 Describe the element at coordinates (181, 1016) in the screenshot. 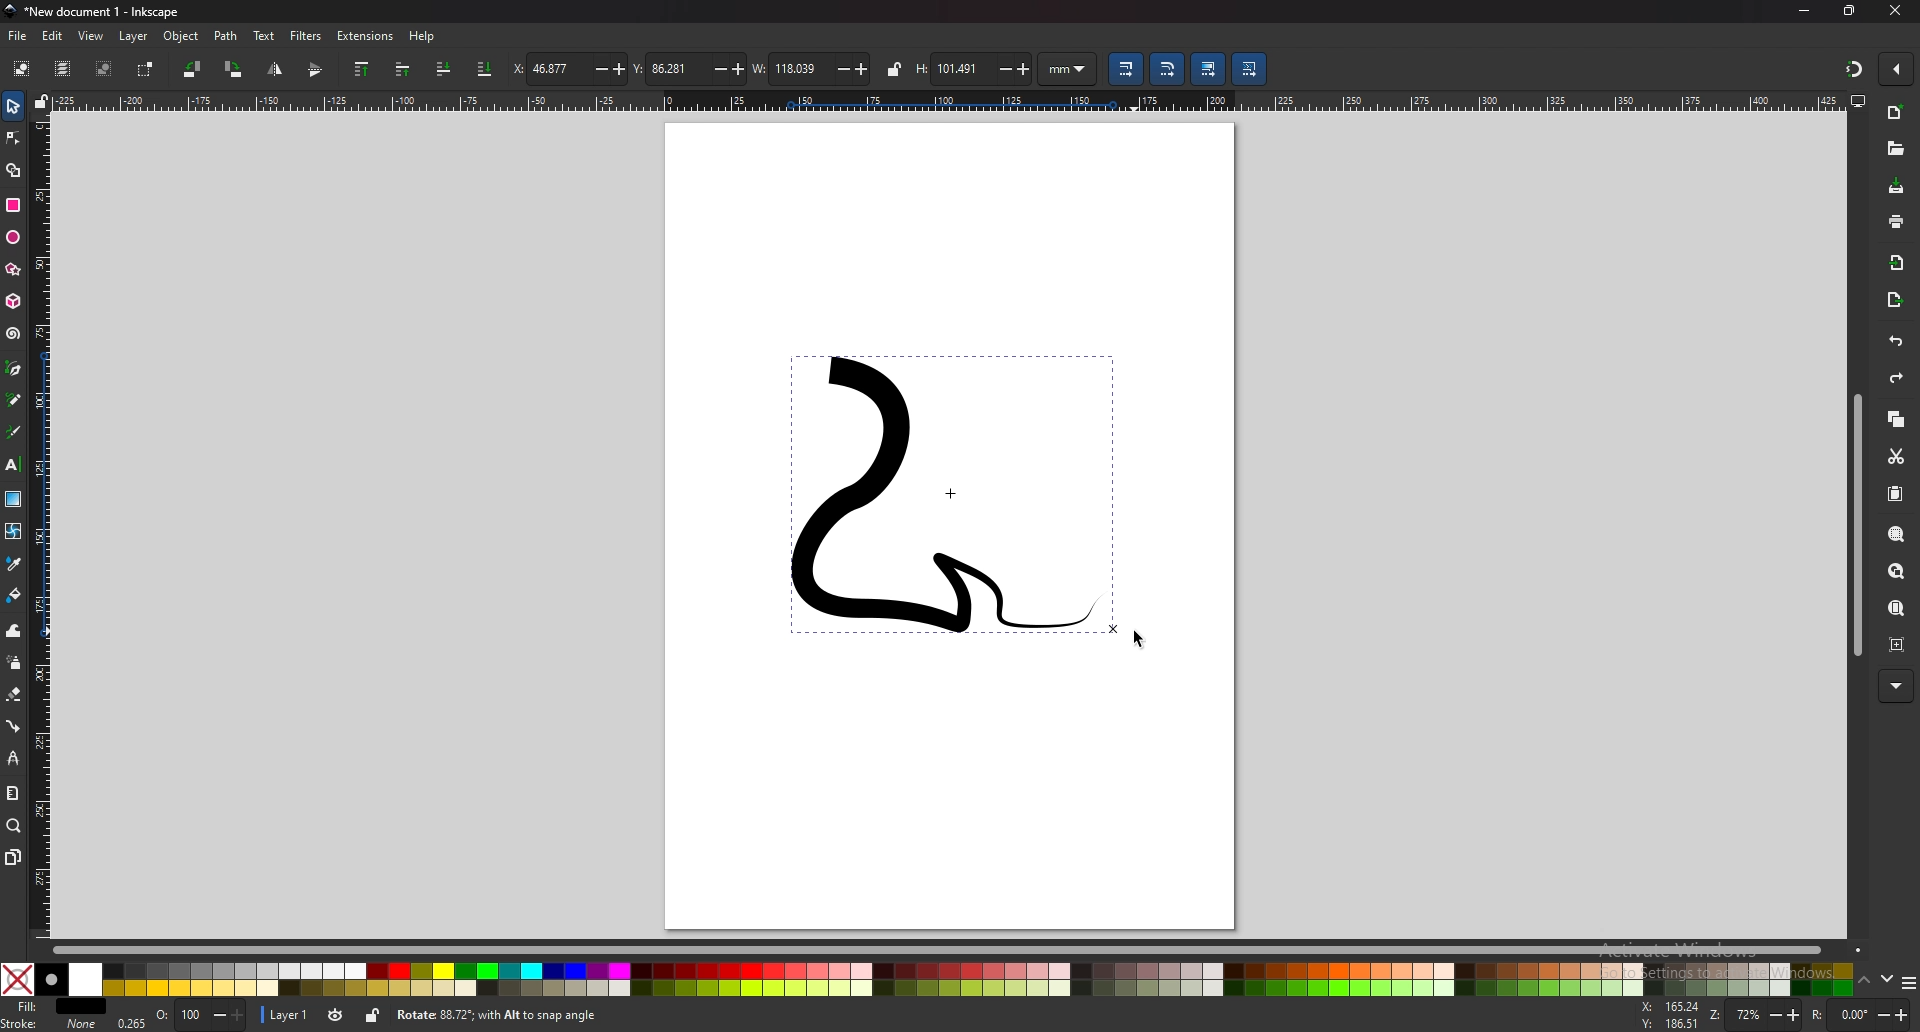

I see `opacity` at that location.